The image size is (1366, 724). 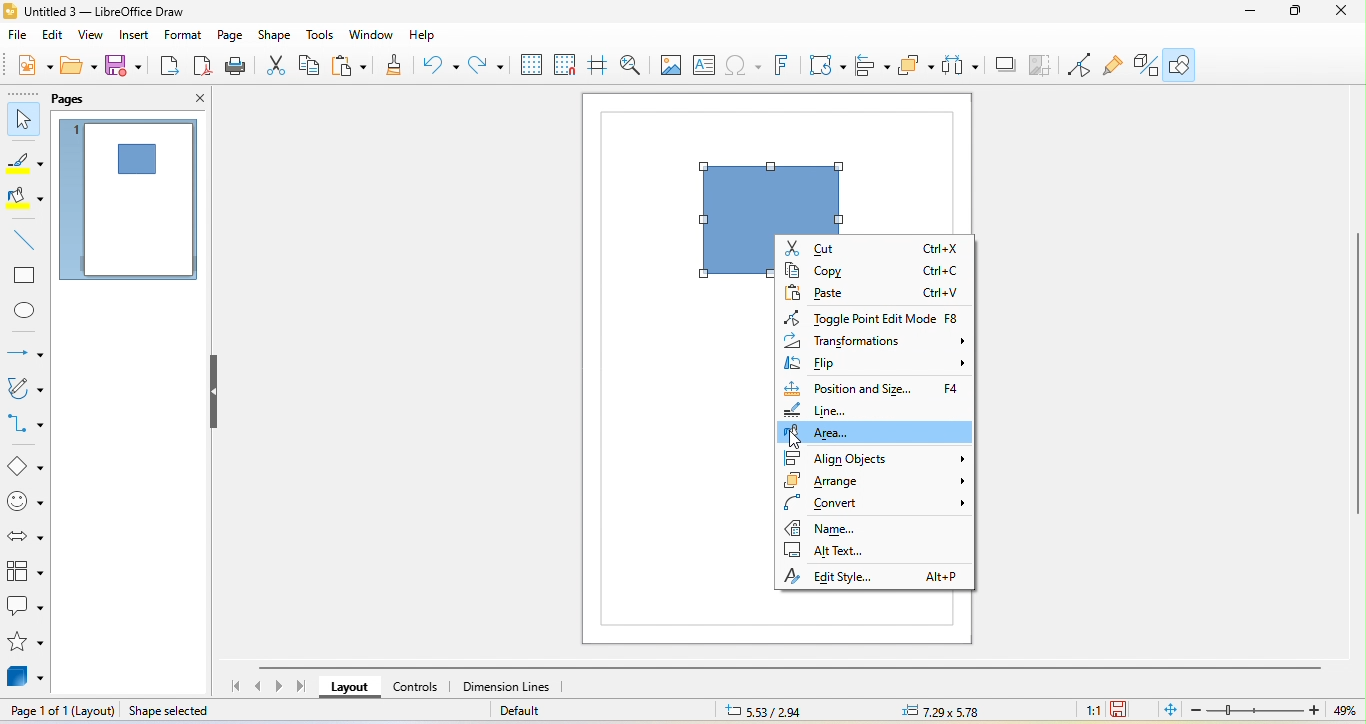 I want to click on stars and banners, so click(x=25, y=644).